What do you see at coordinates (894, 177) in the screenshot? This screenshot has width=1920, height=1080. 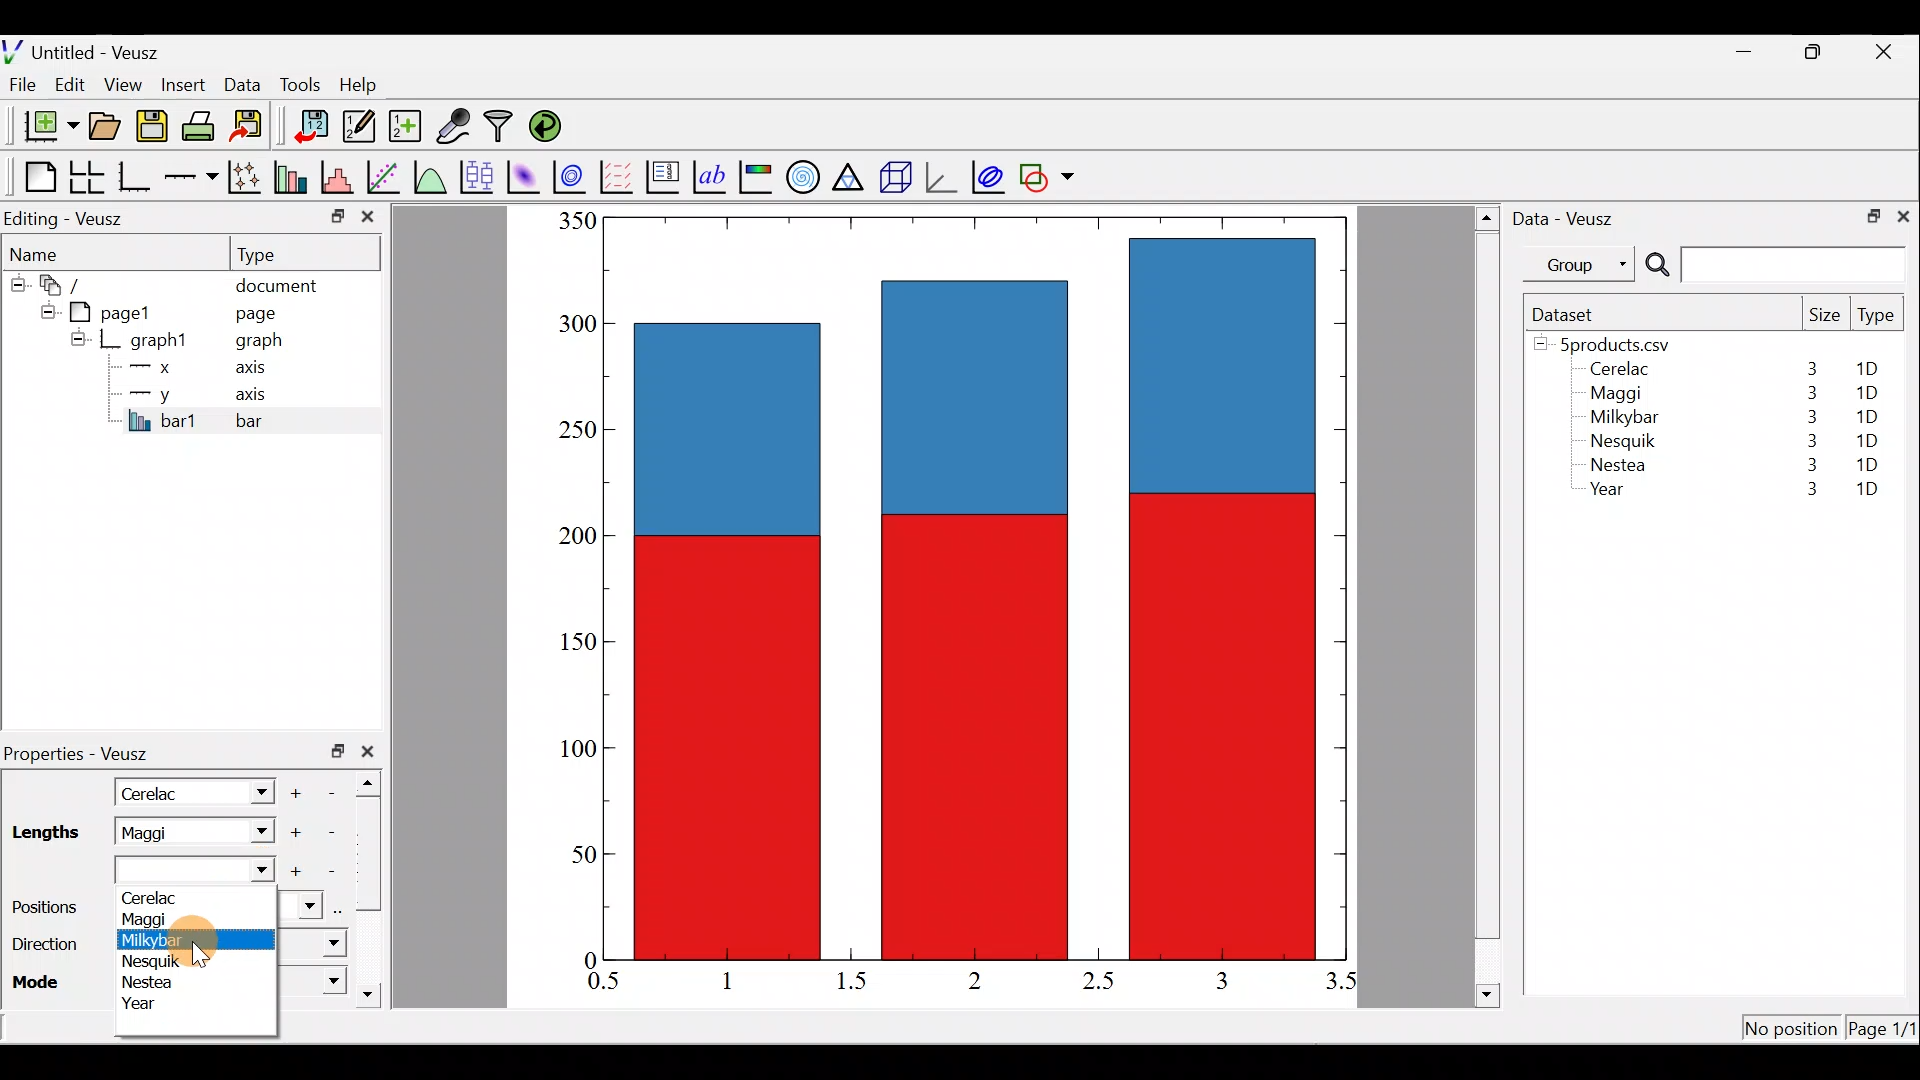 I see `3d scene` at bounding box center [894, 177].